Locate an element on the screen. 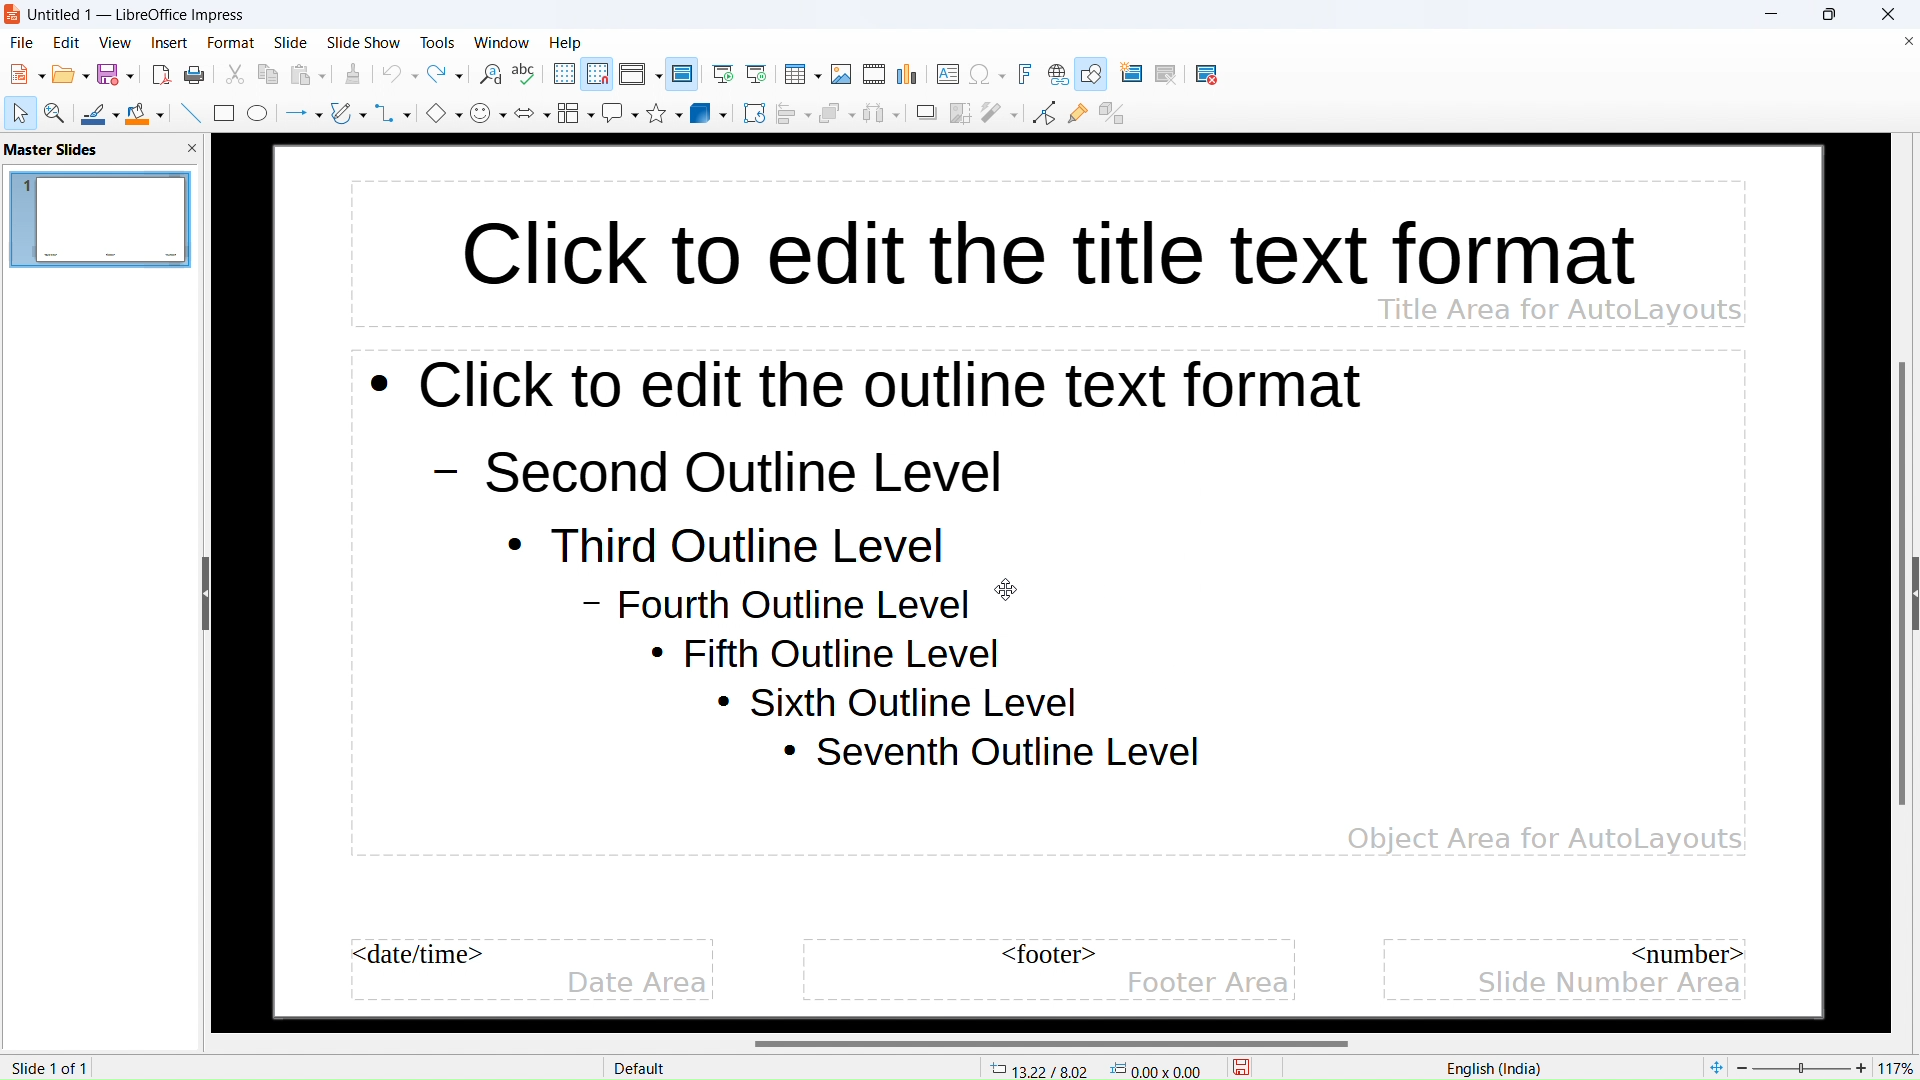 This screenshot has height=1080, width=1920. Seventh outline level is located at coordinates (992, 755).